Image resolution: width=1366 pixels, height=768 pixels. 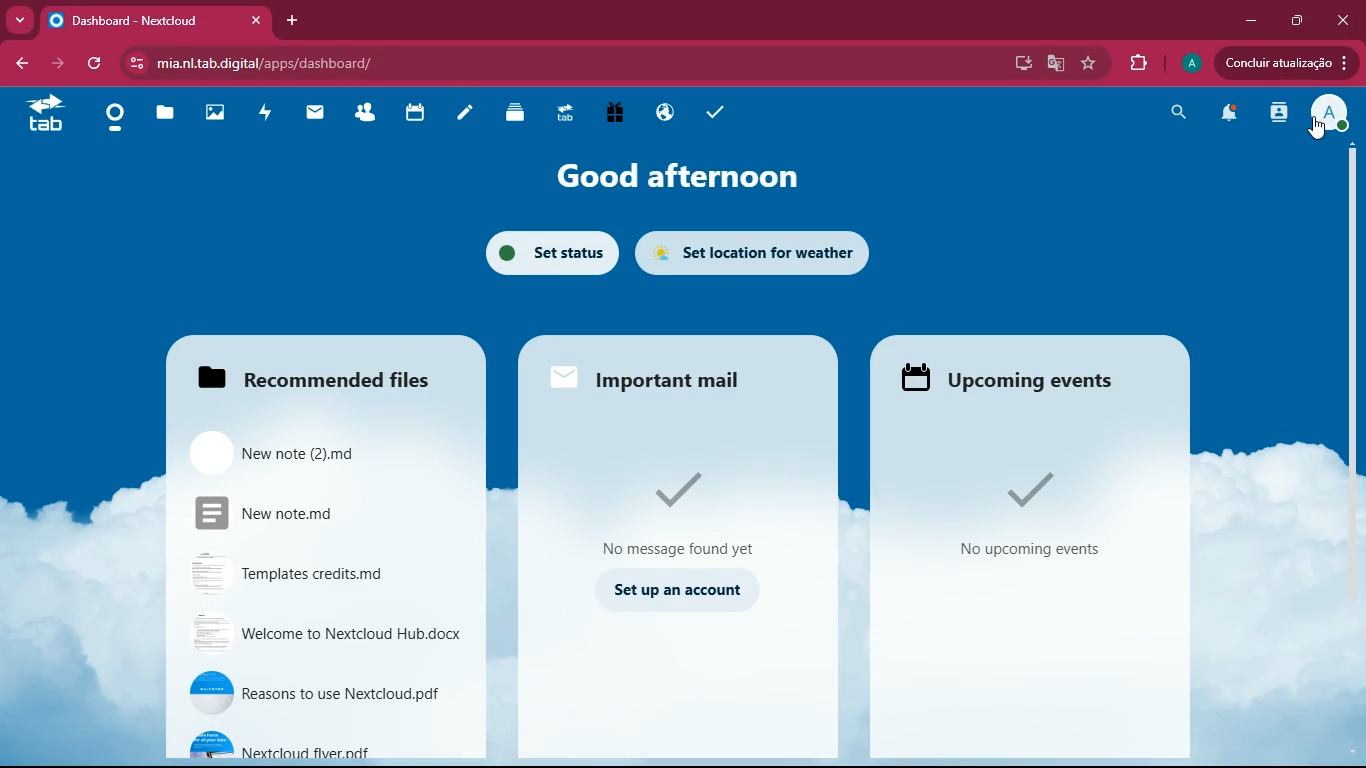 What do you see at coordinates (617, 114) in the screenshot?
I see `gift` at bounding box center [617, 114].